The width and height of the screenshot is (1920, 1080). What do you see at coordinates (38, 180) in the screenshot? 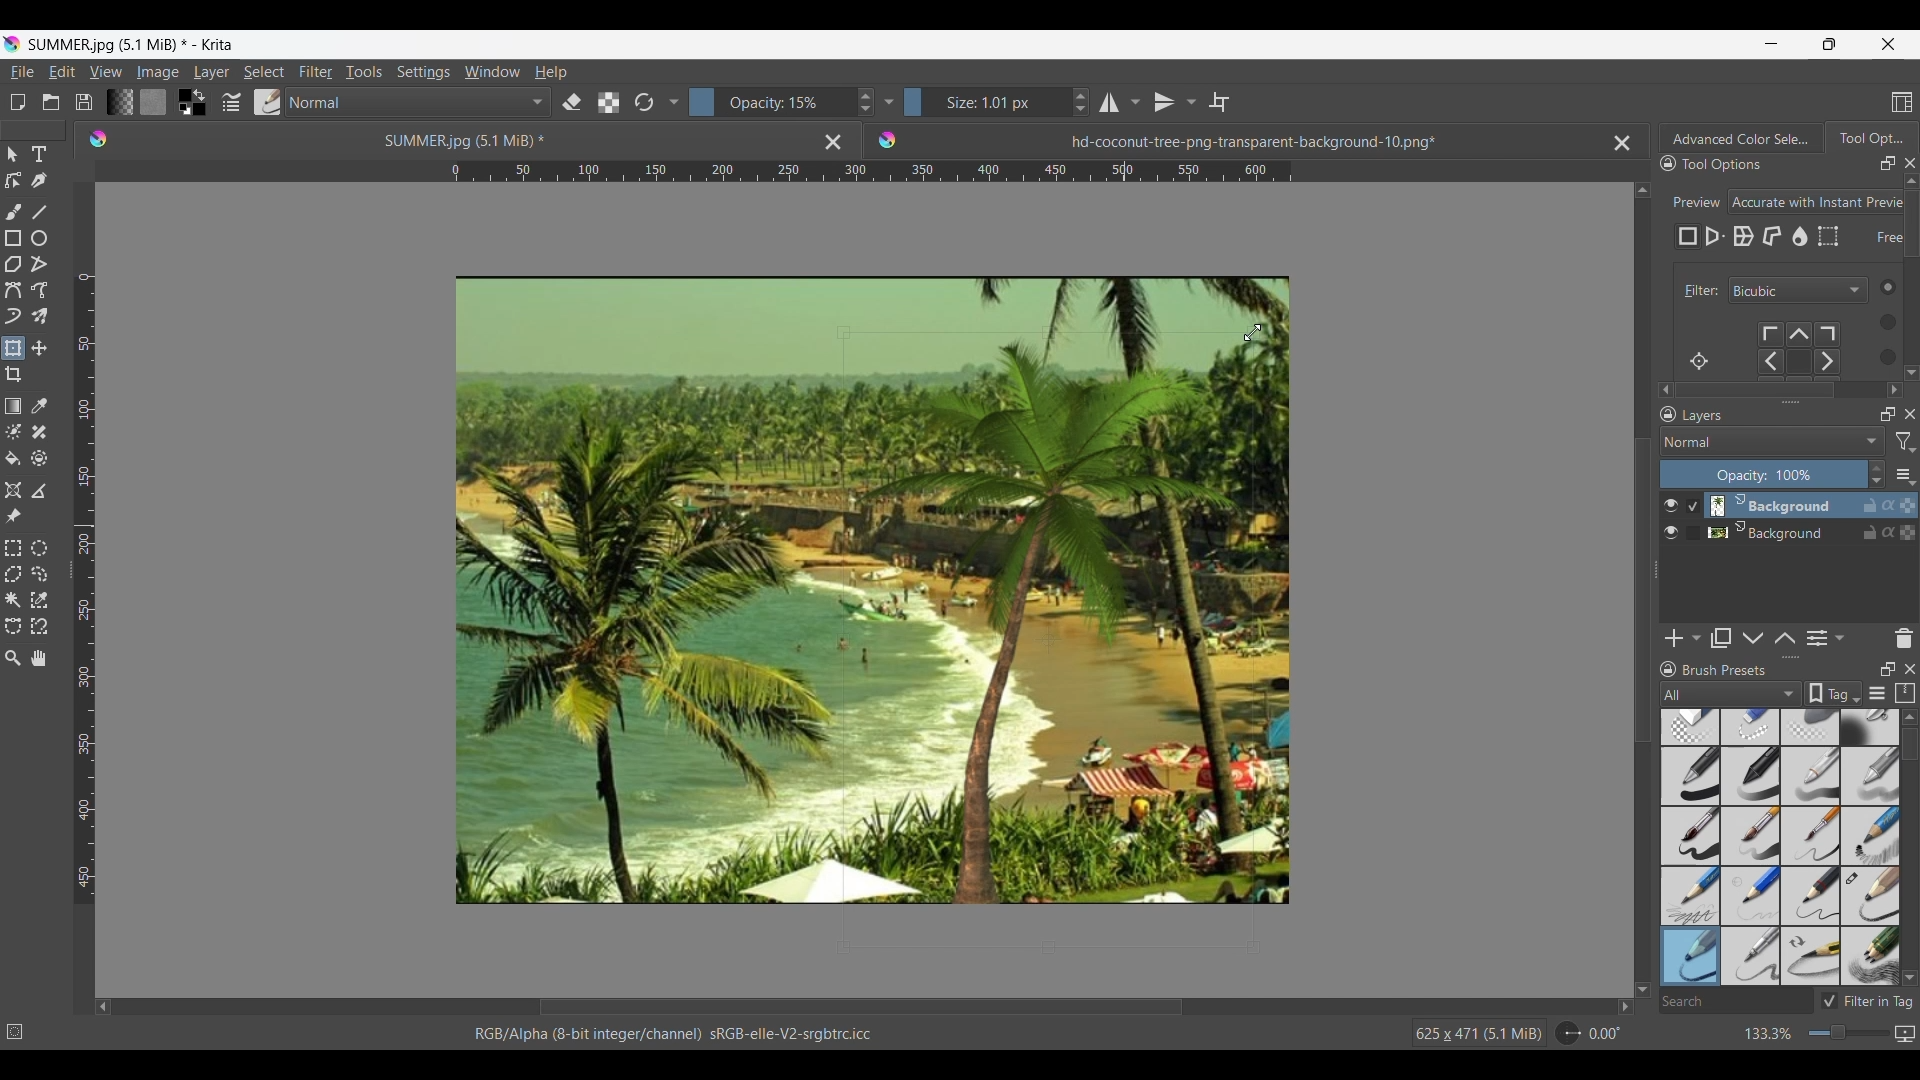
I see `Calligraphy` at bounding box center [38, 180].